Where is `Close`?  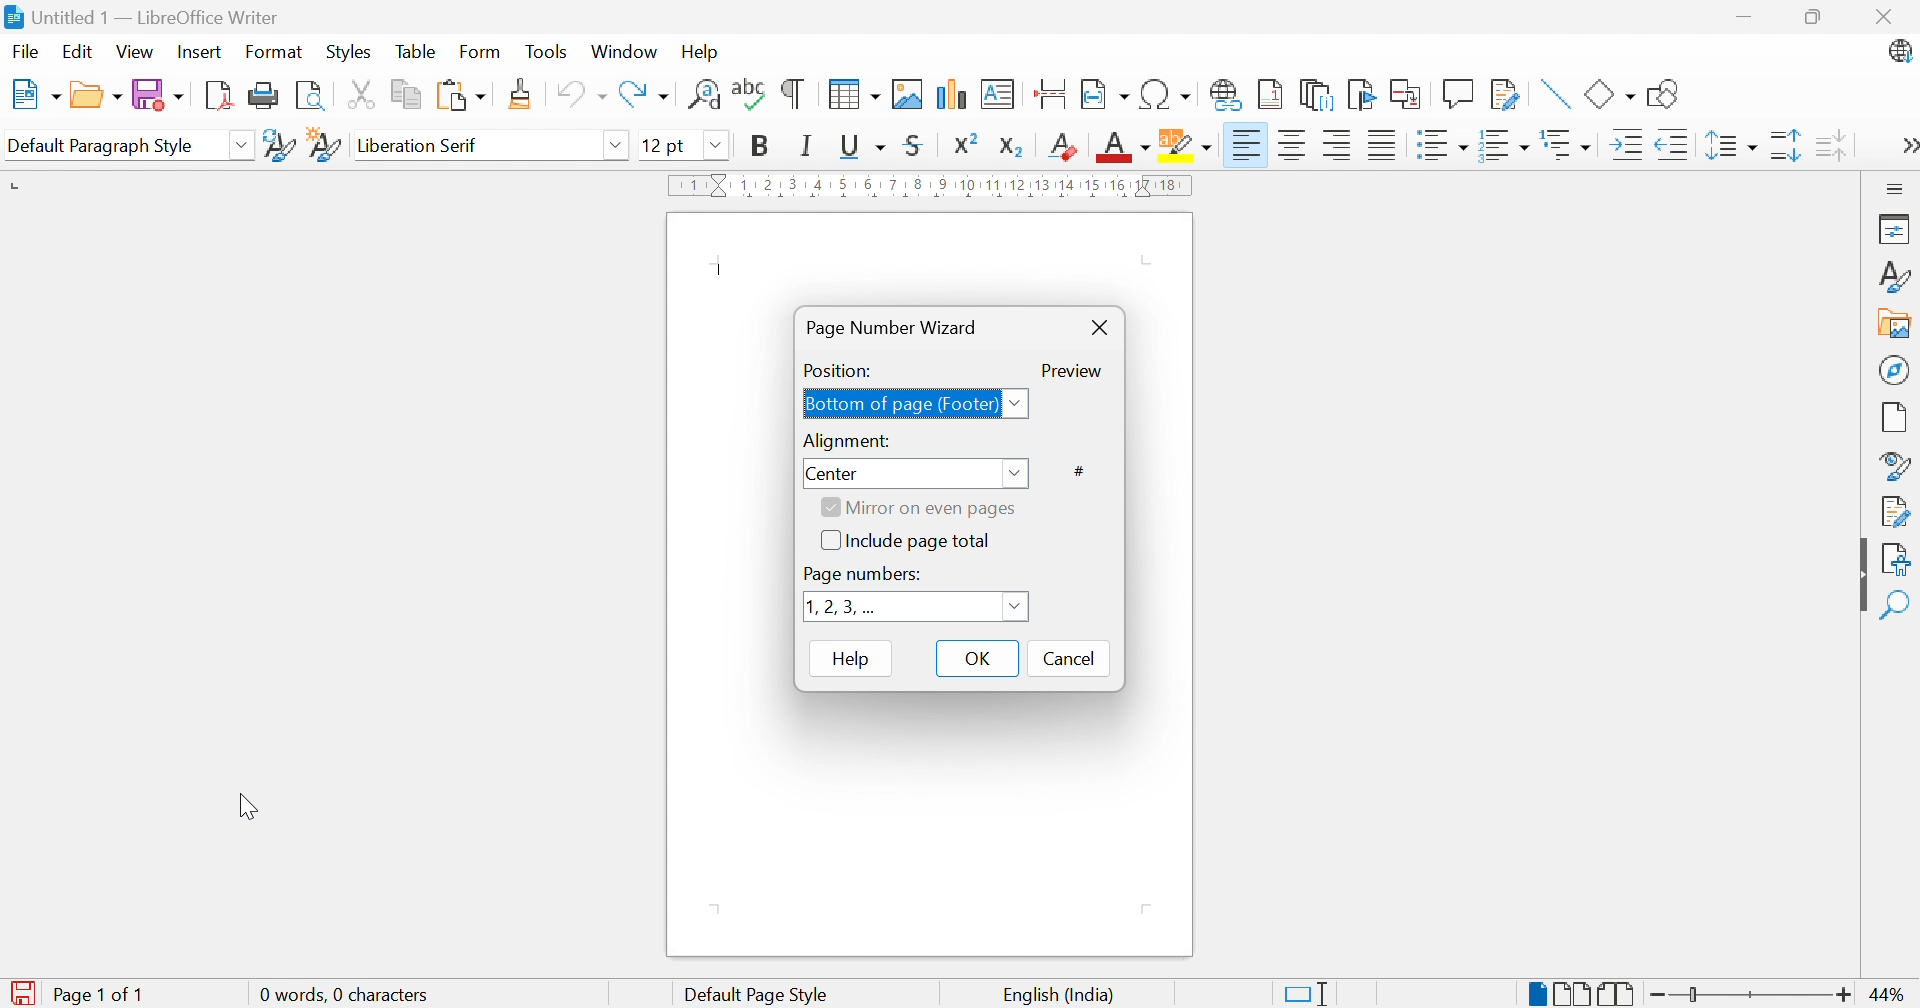 Close is located at coordinates (1101, 330).